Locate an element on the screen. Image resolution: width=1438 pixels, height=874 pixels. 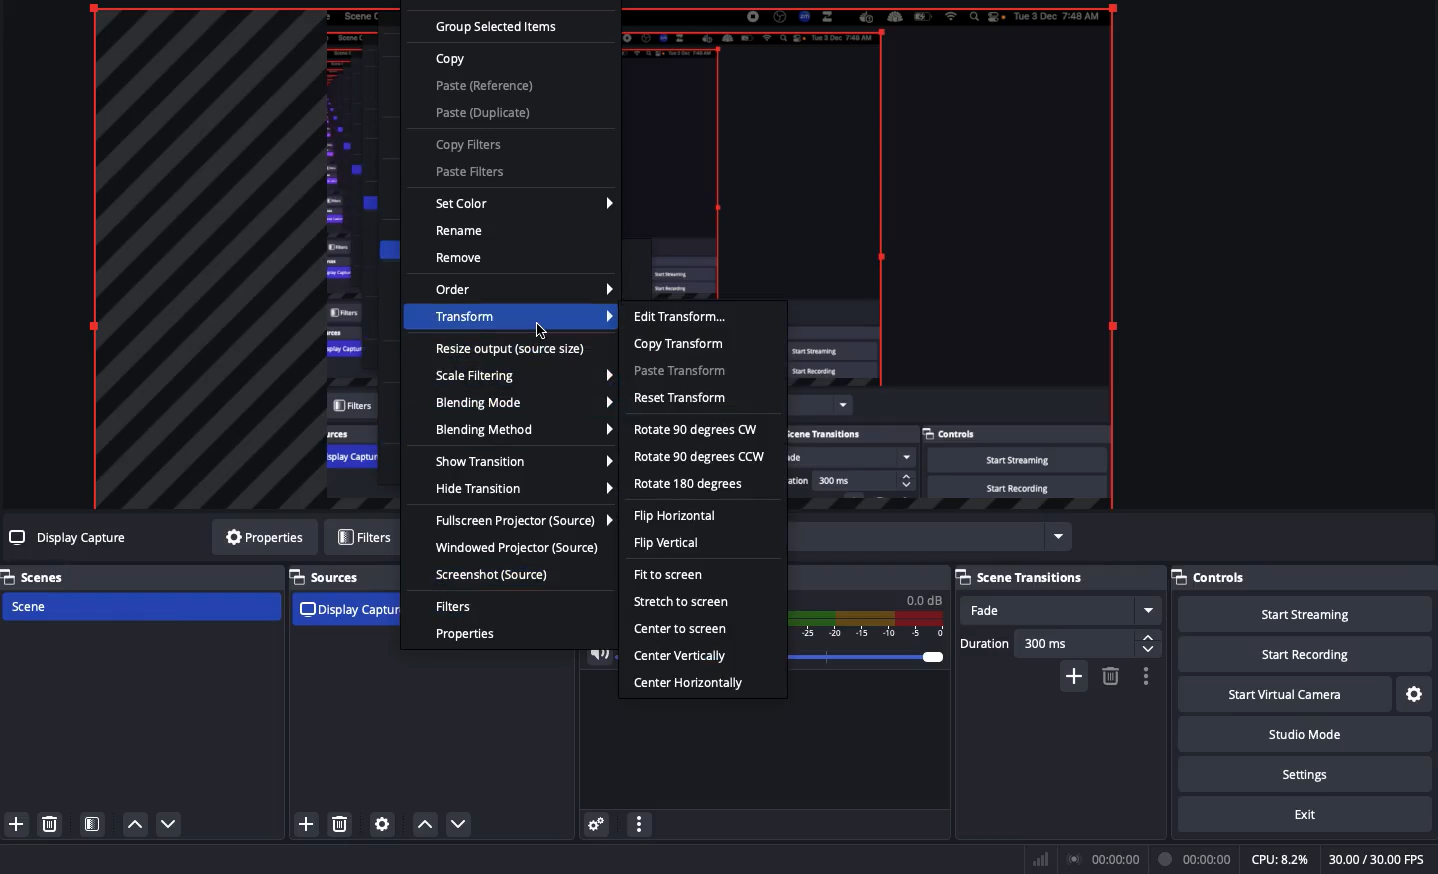
Set color is located at coordinates (522, 202).